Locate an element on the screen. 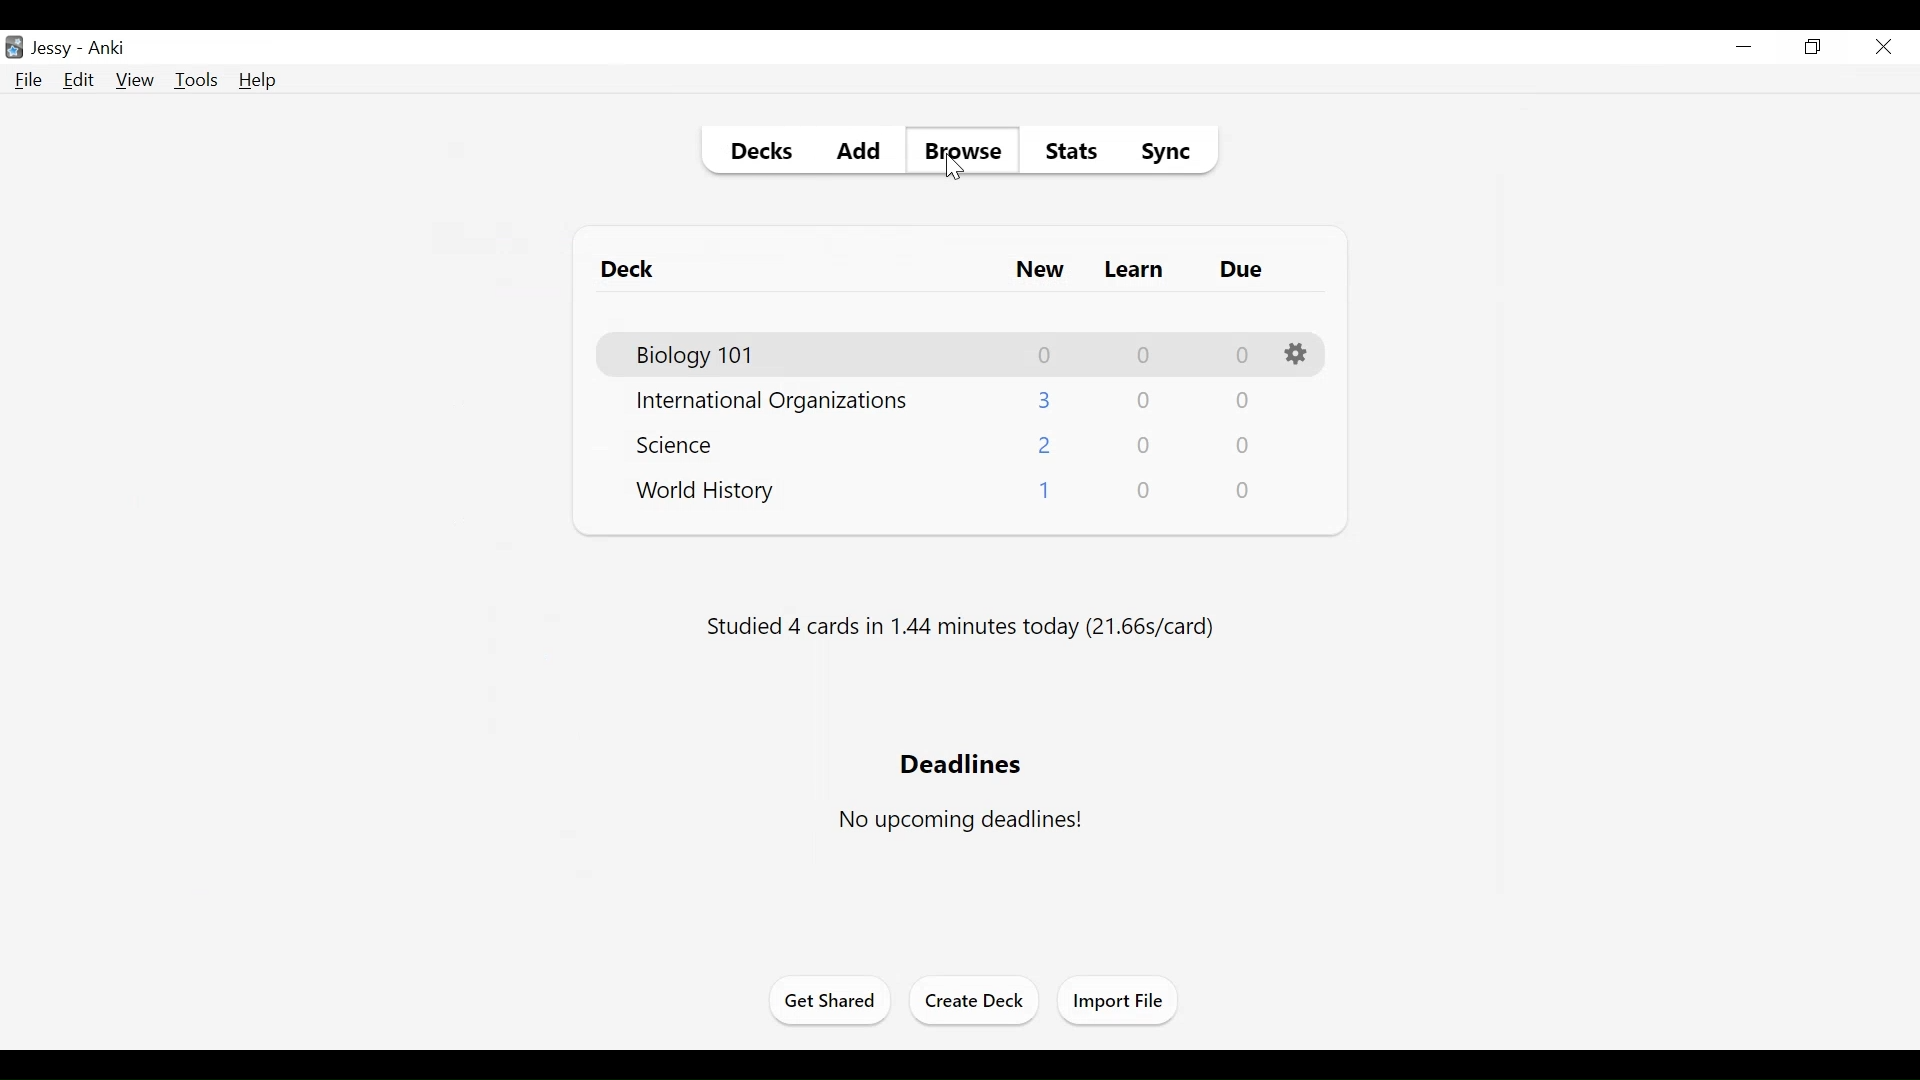 The width and height of the screenshot is (1920, 1080). Edit is located at coordinates (80, 80).